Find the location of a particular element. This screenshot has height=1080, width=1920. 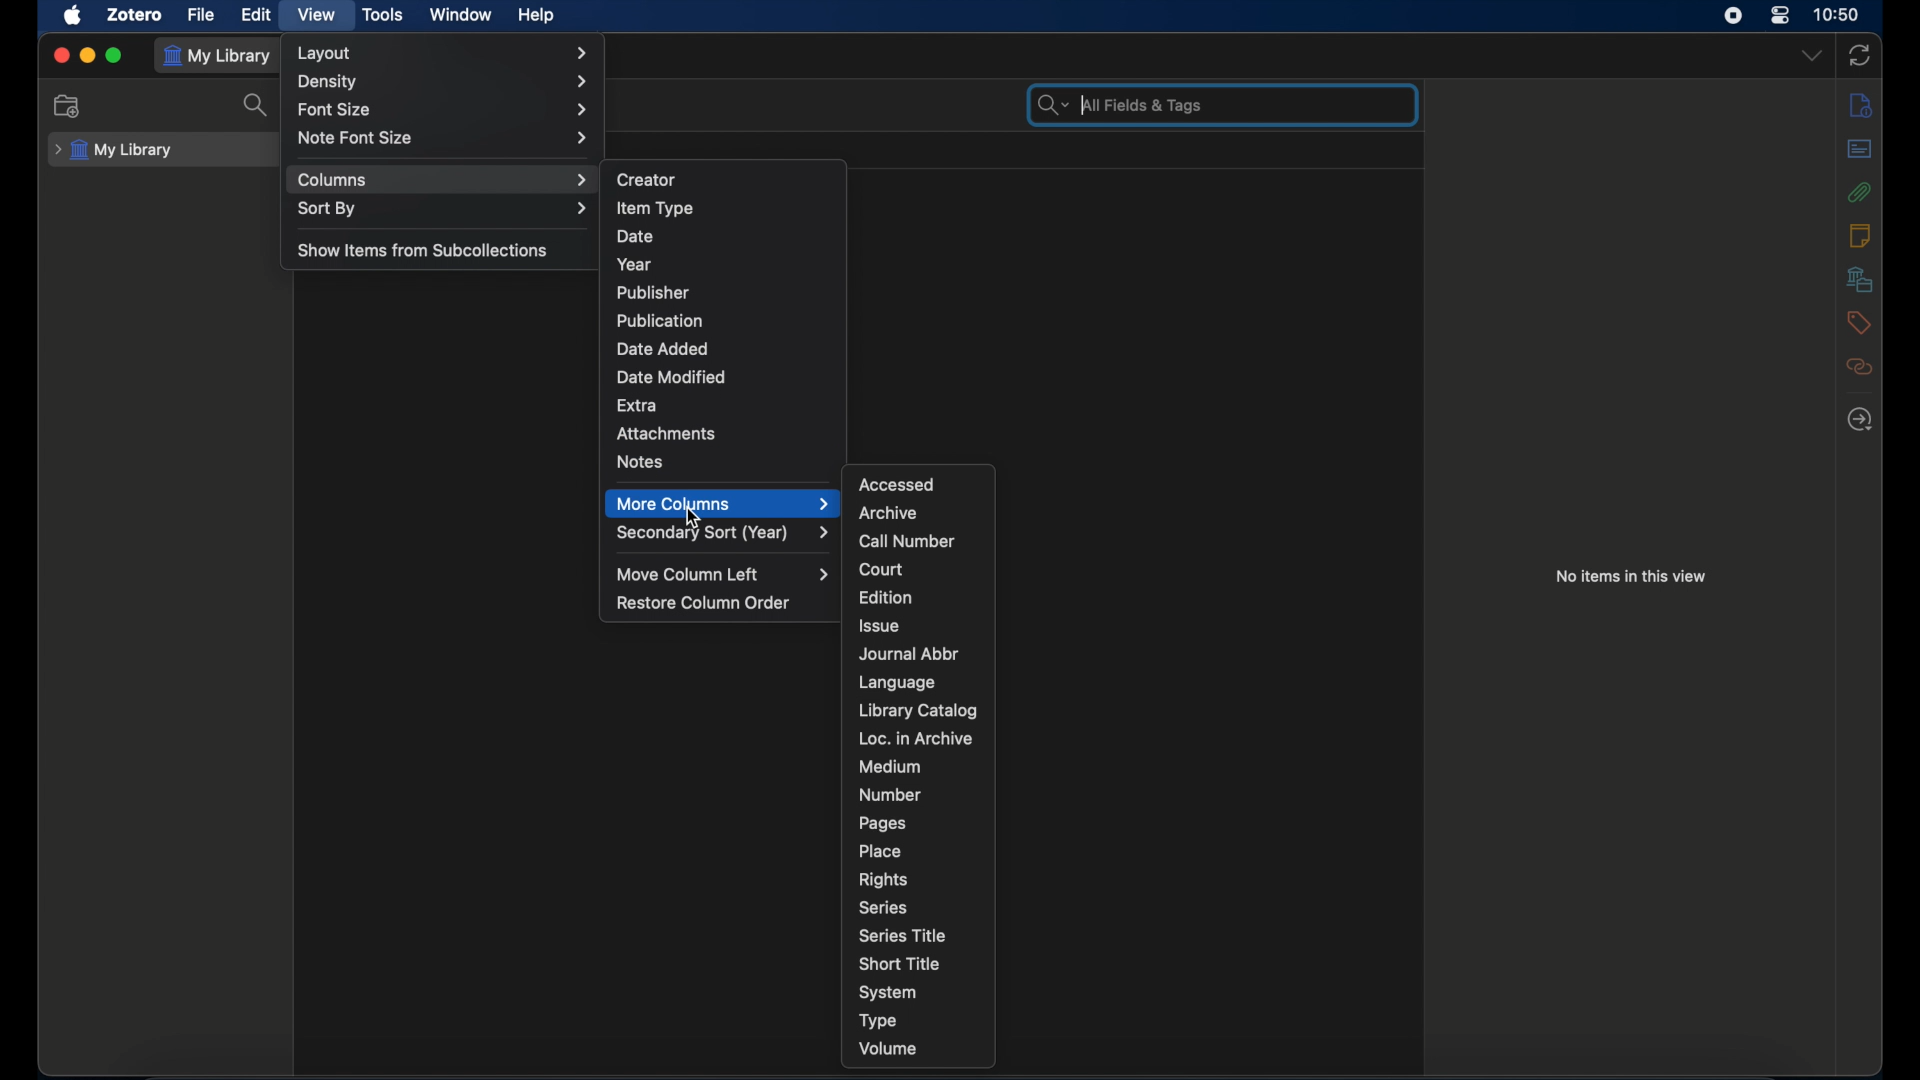

series is located at coordinates (883, 907).